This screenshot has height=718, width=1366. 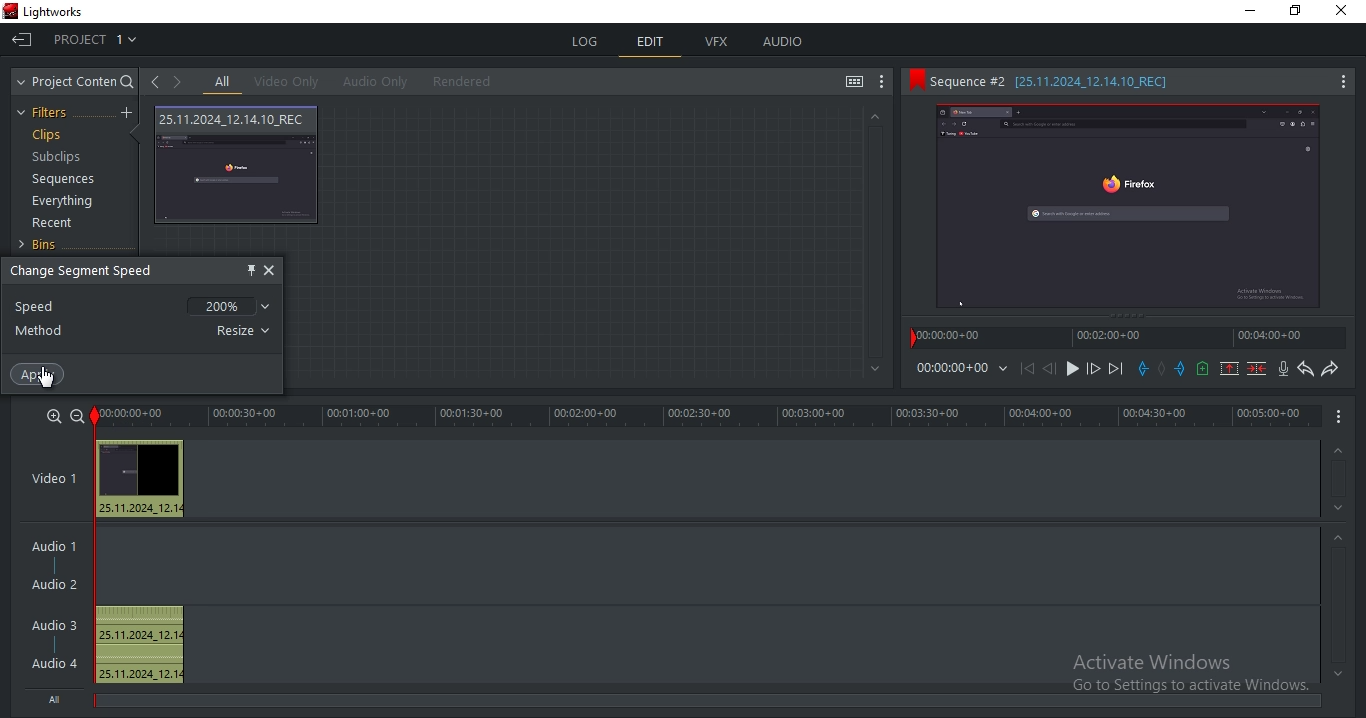 I want to click on record audio, so click(x=1282, y=370).